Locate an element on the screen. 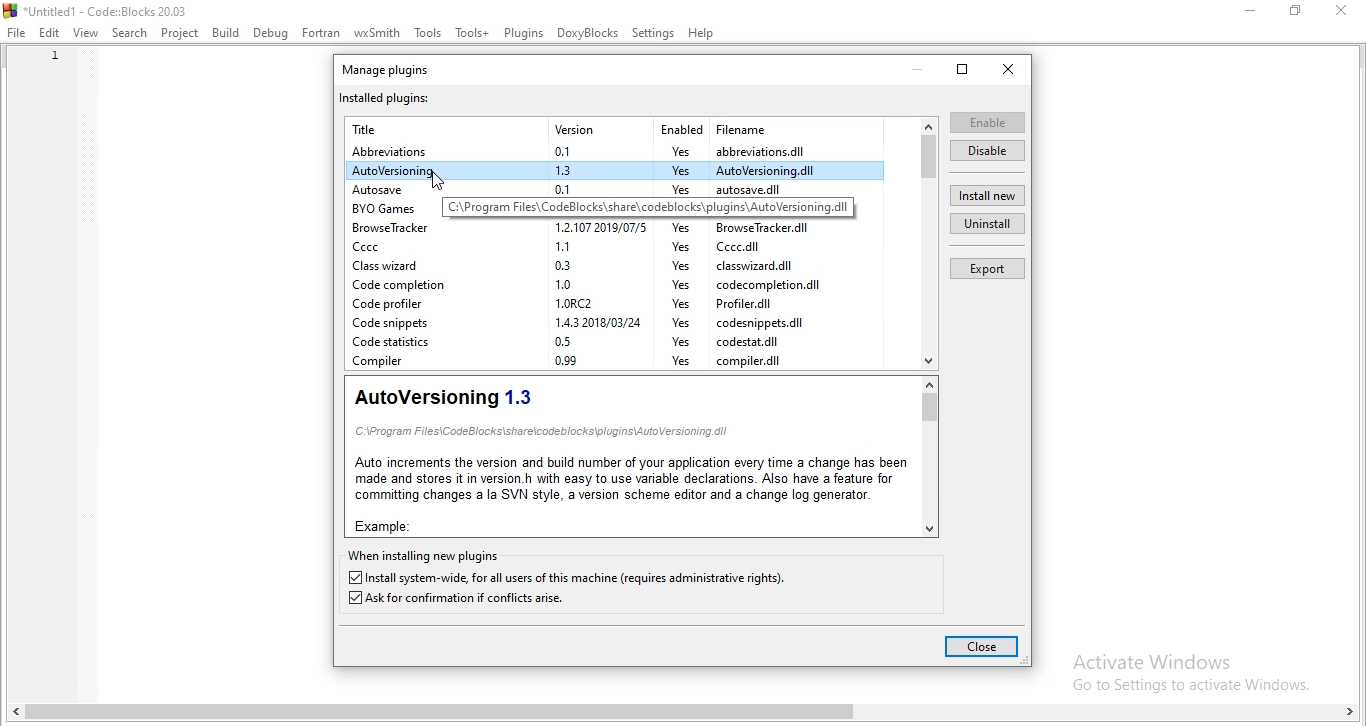 This screenshot has height=726, width=1366. disable is located at coordinates (986, 150).